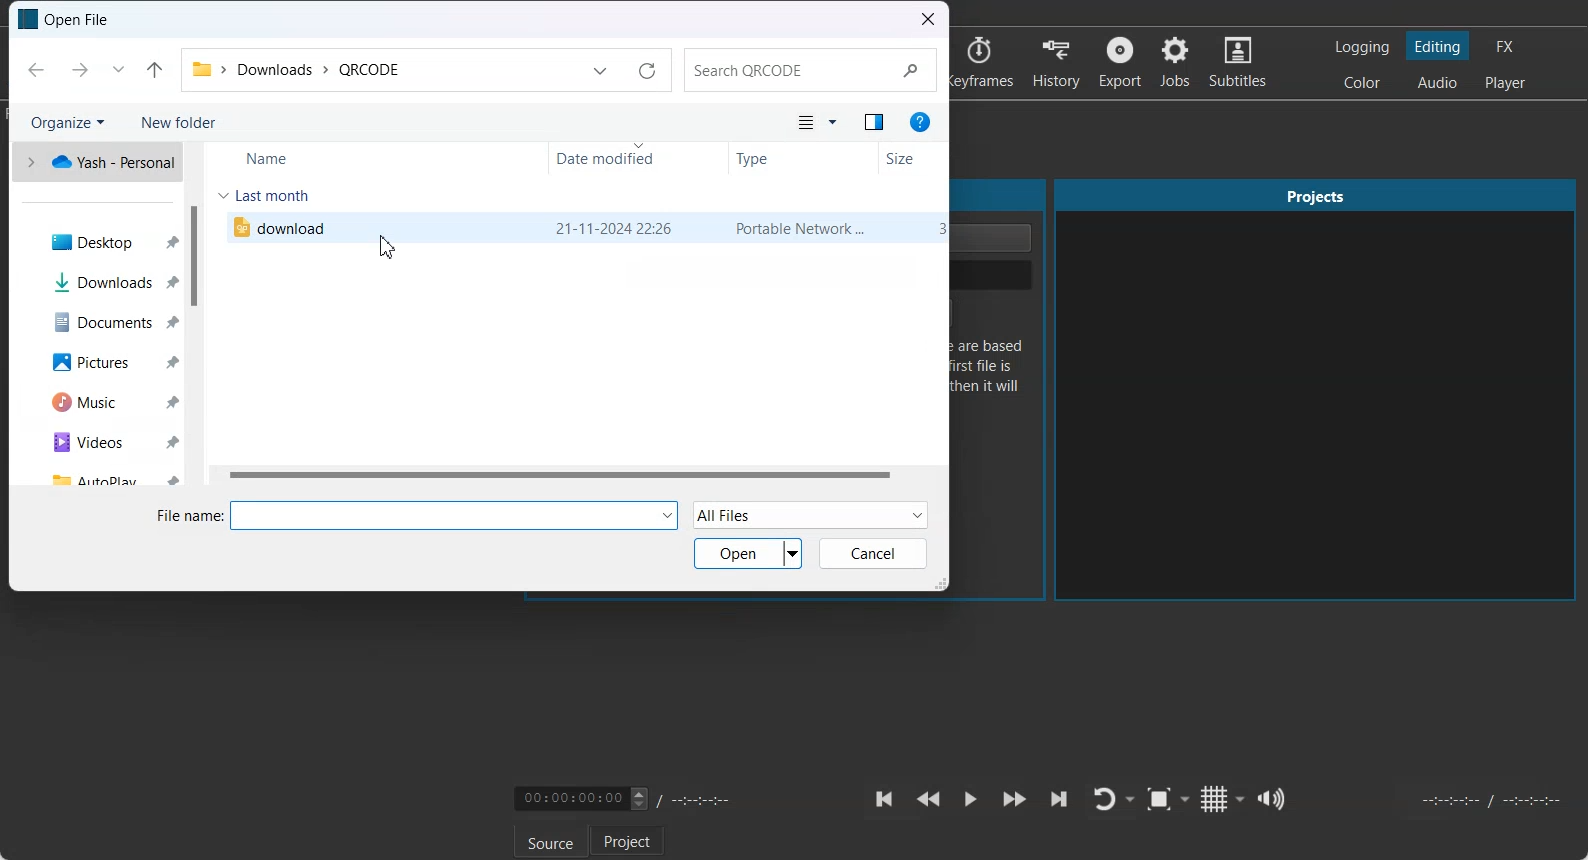 This screenshot has height=860, width=1588. What do you see at coordinates (1015, 799) in the screenshot?
I see `Play Quickly Forward` at bounding box center [1015, 799].